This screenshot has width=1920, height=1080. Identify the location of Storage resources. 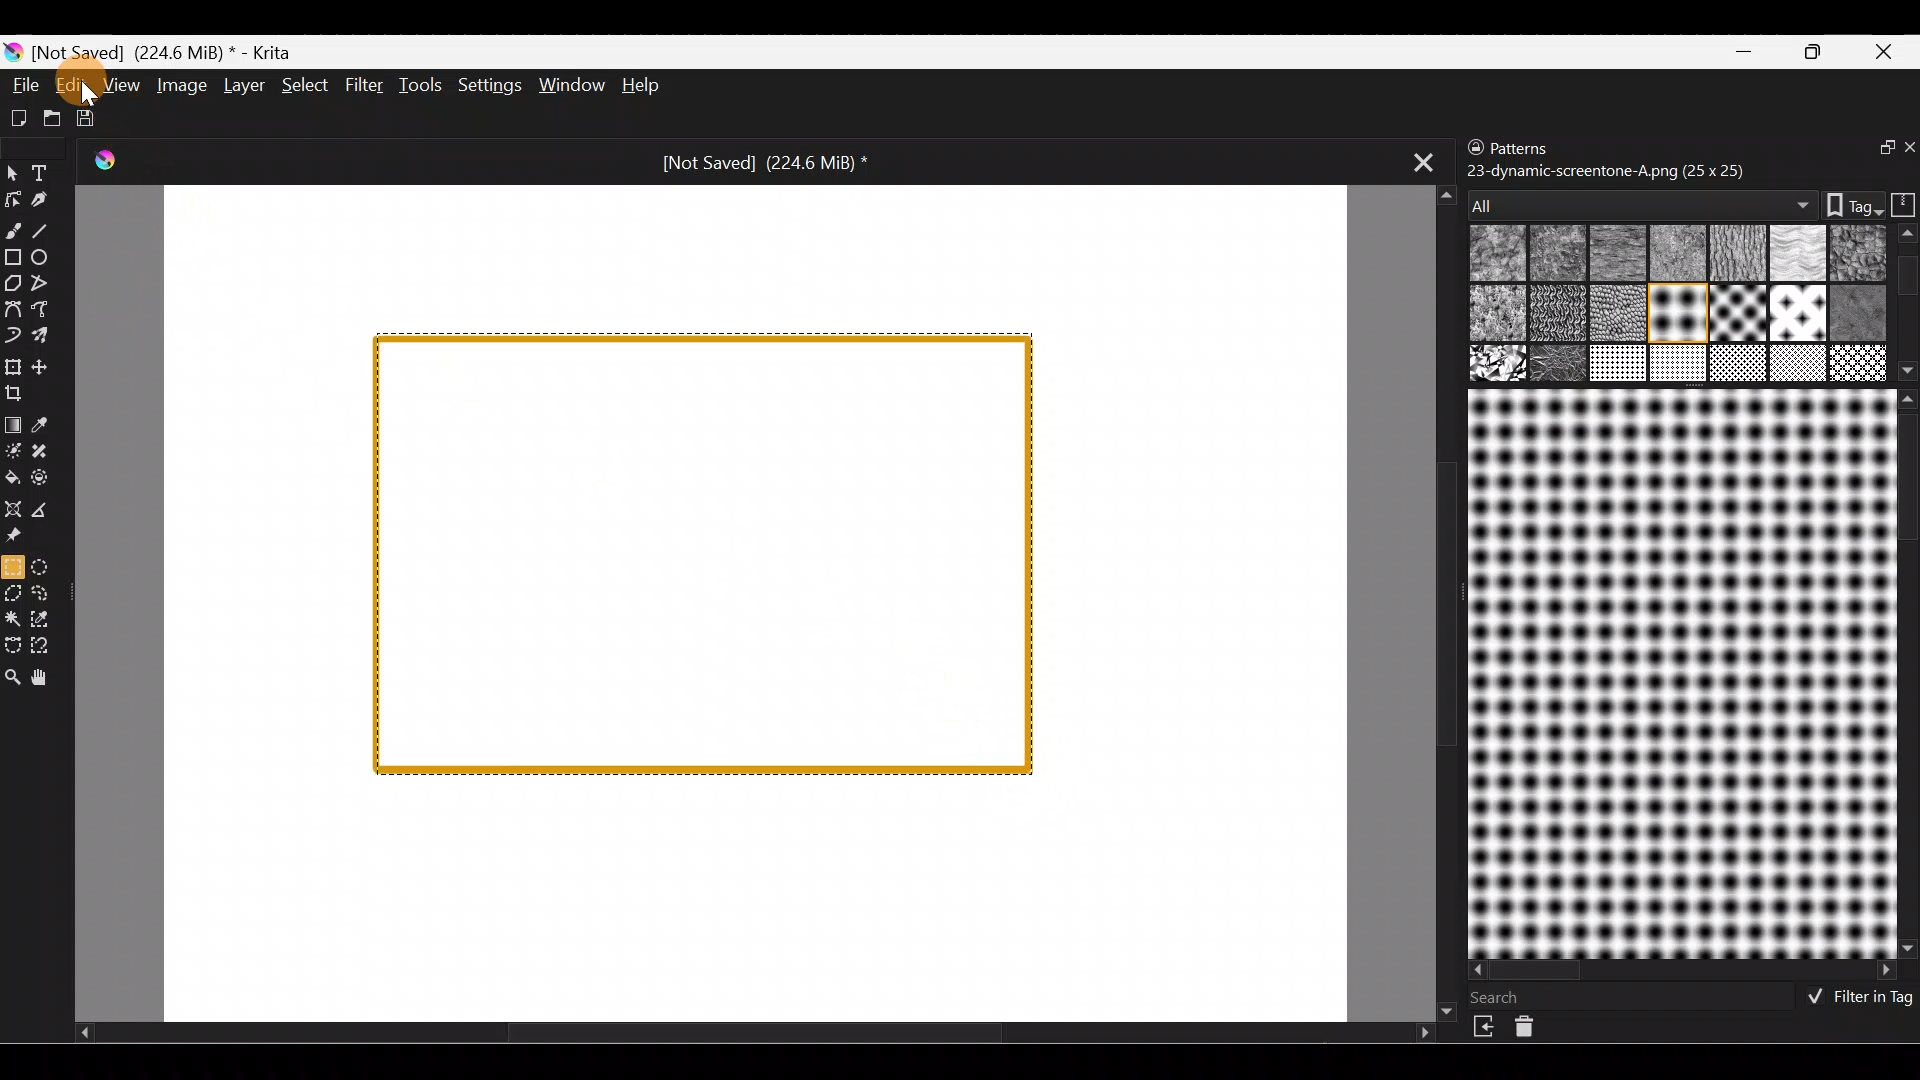
(1900, 203).